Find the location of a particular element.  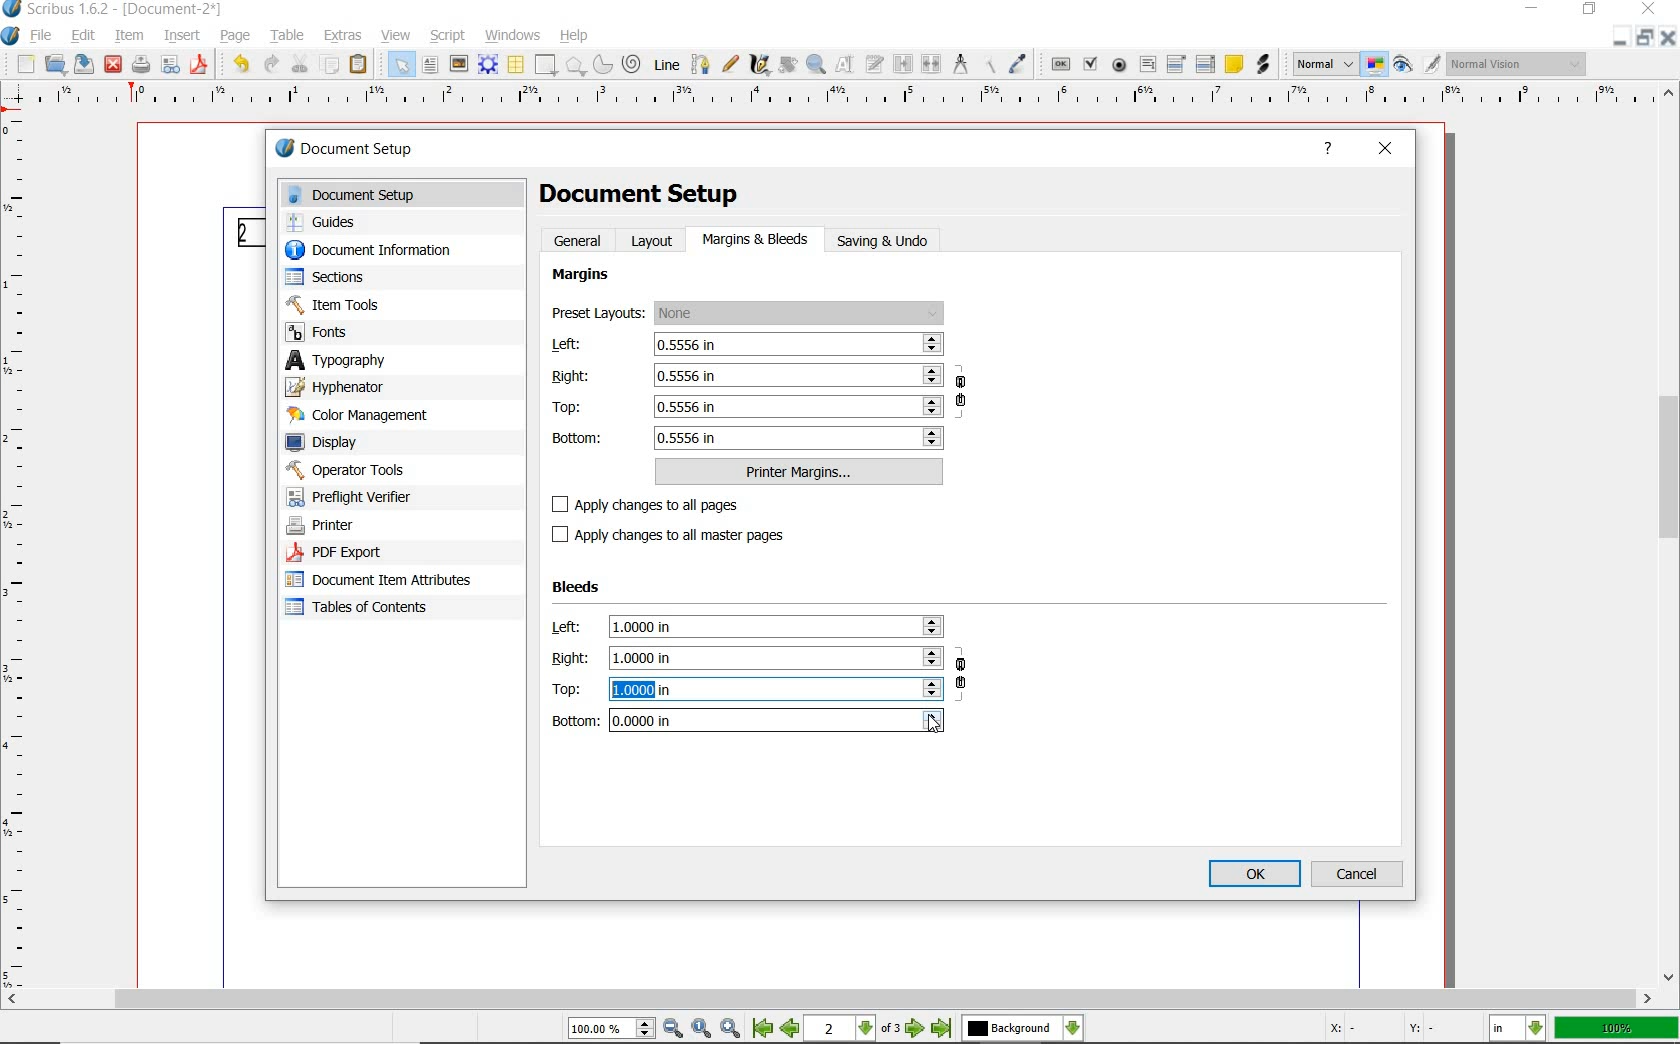

Previous Page is located at coordinates (792, 1031).